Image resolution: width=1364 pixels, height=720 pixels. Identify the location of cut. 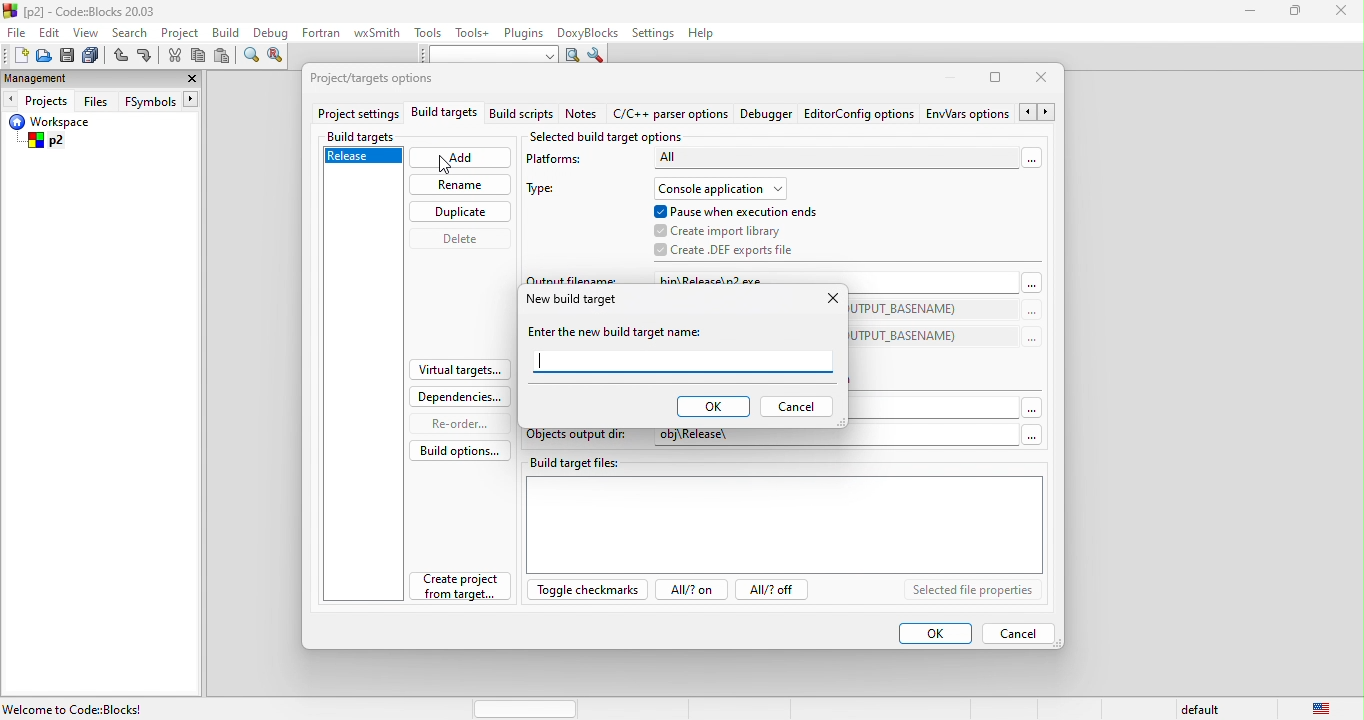
(174, 56).